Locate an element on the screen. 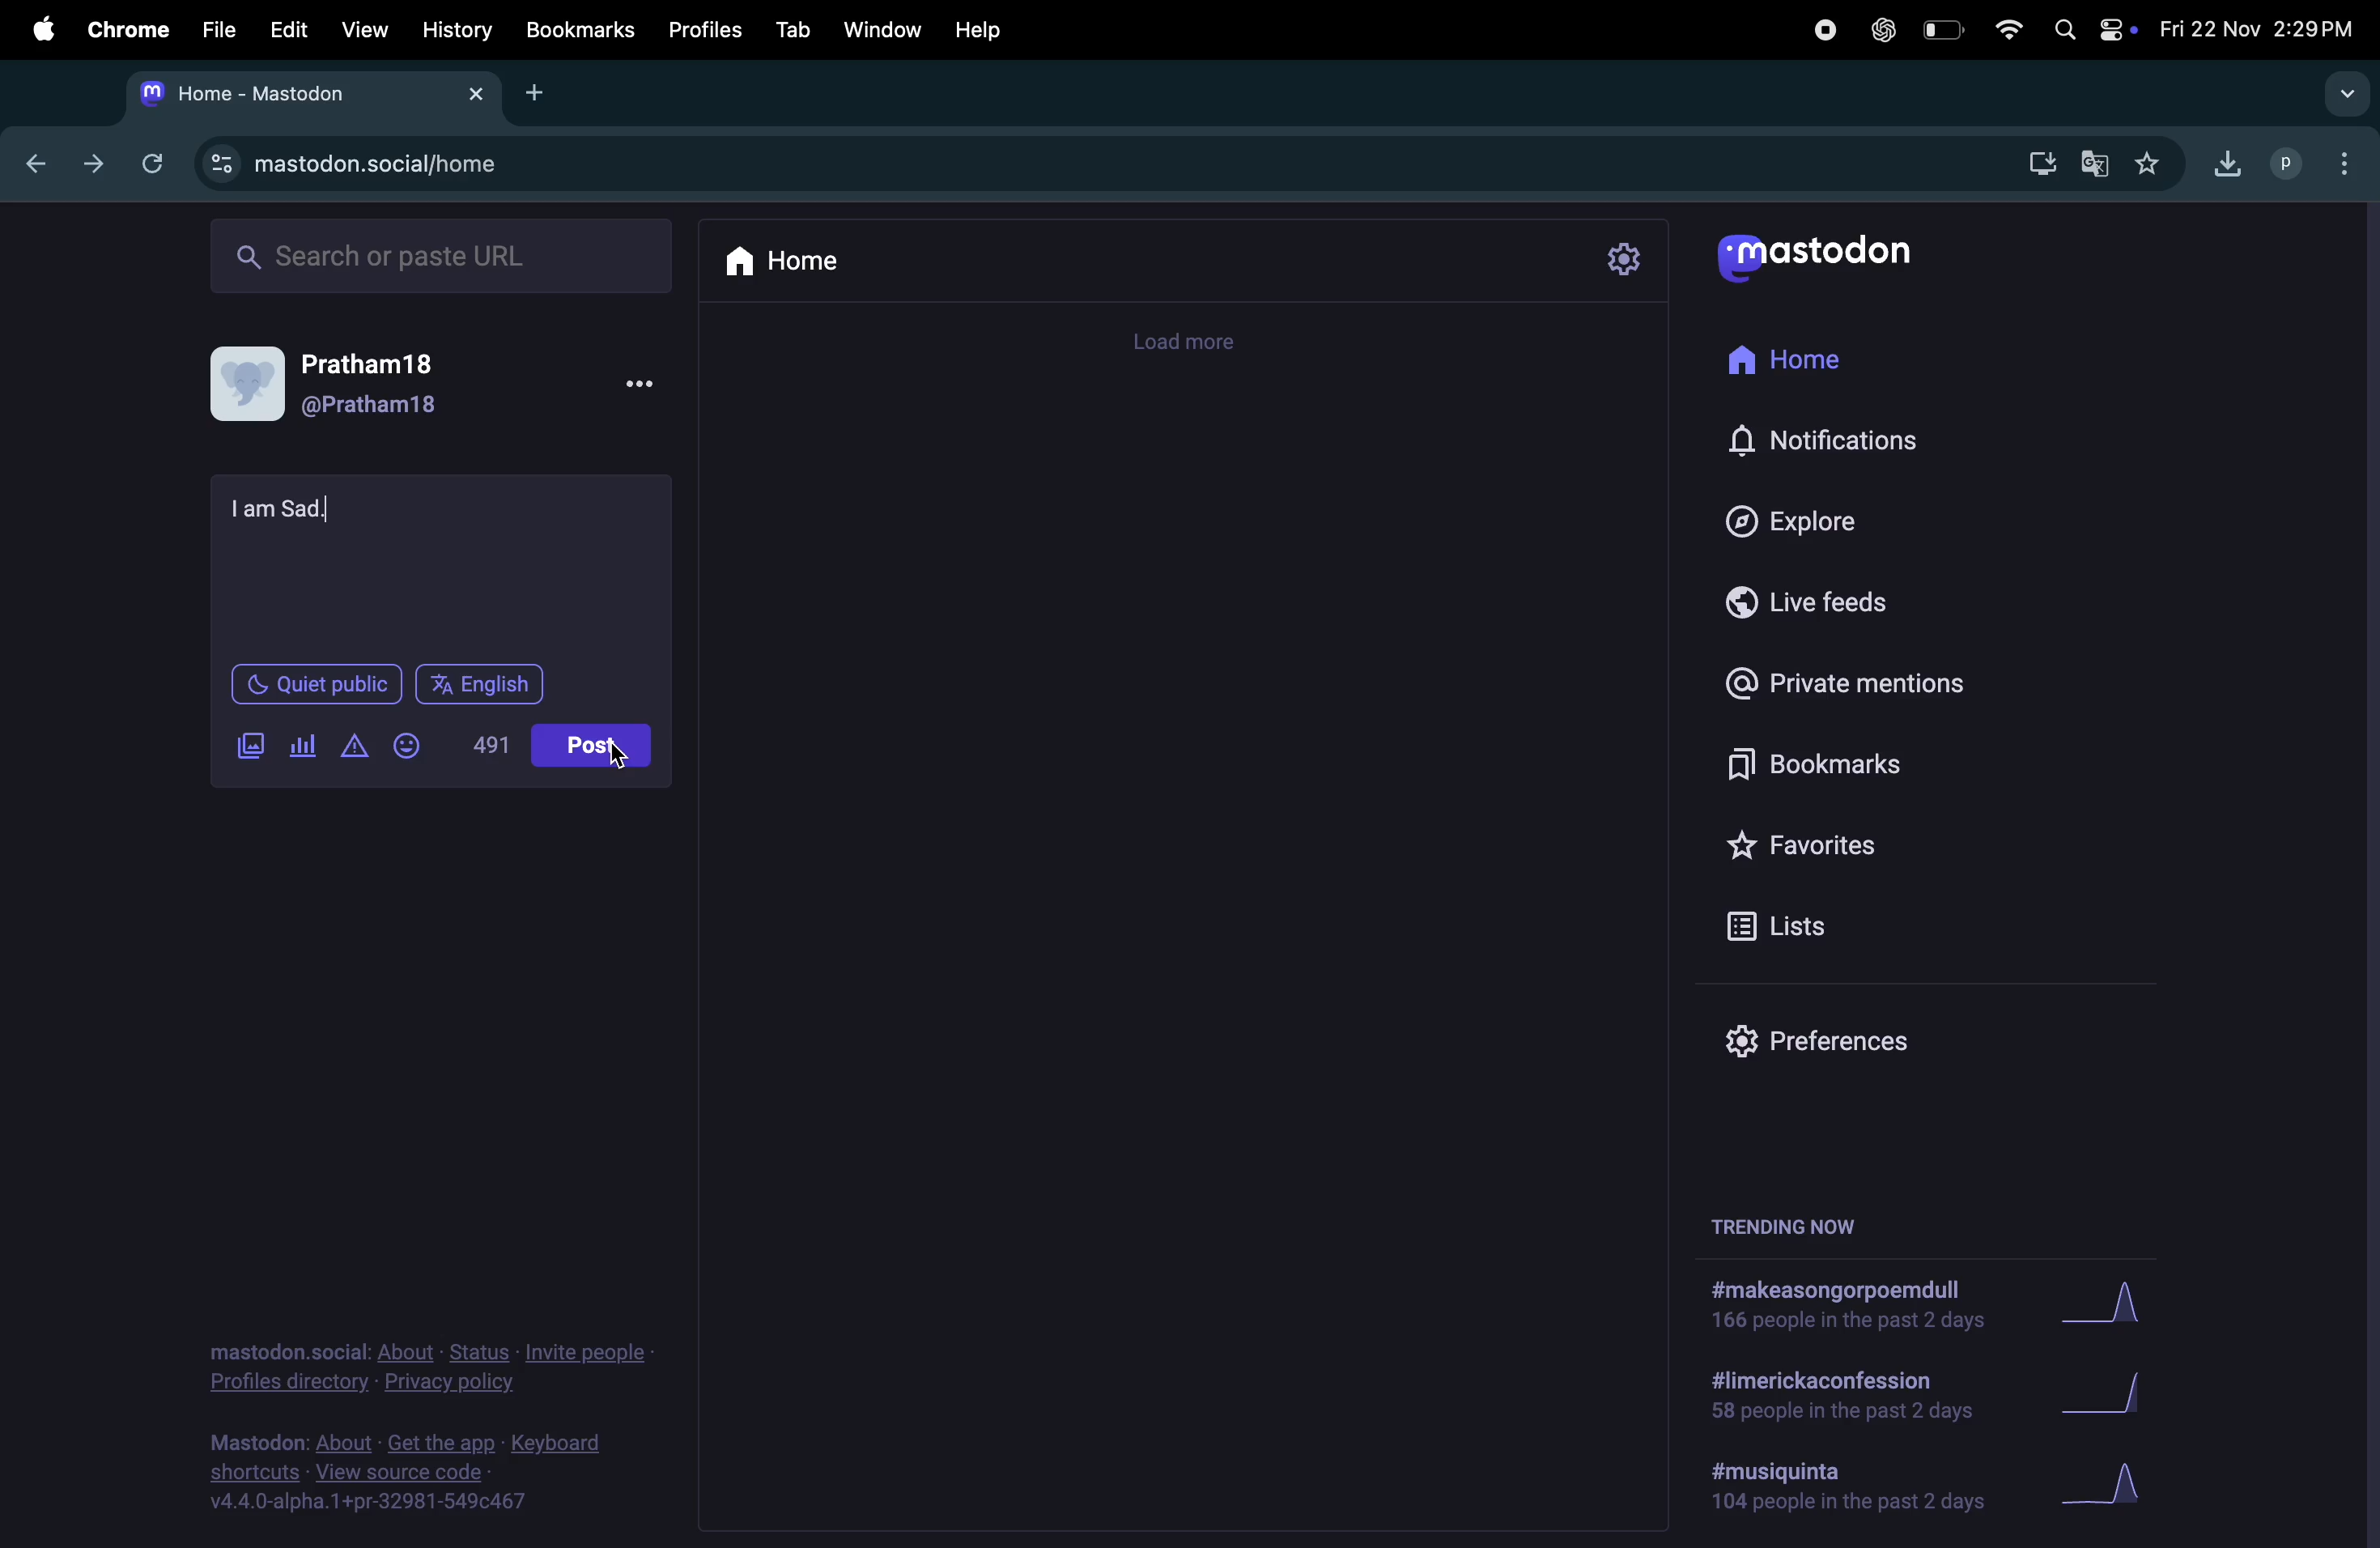 This screenshot has width=2380, height=1548. Pratham 18 is located at coordinates (364, 360).